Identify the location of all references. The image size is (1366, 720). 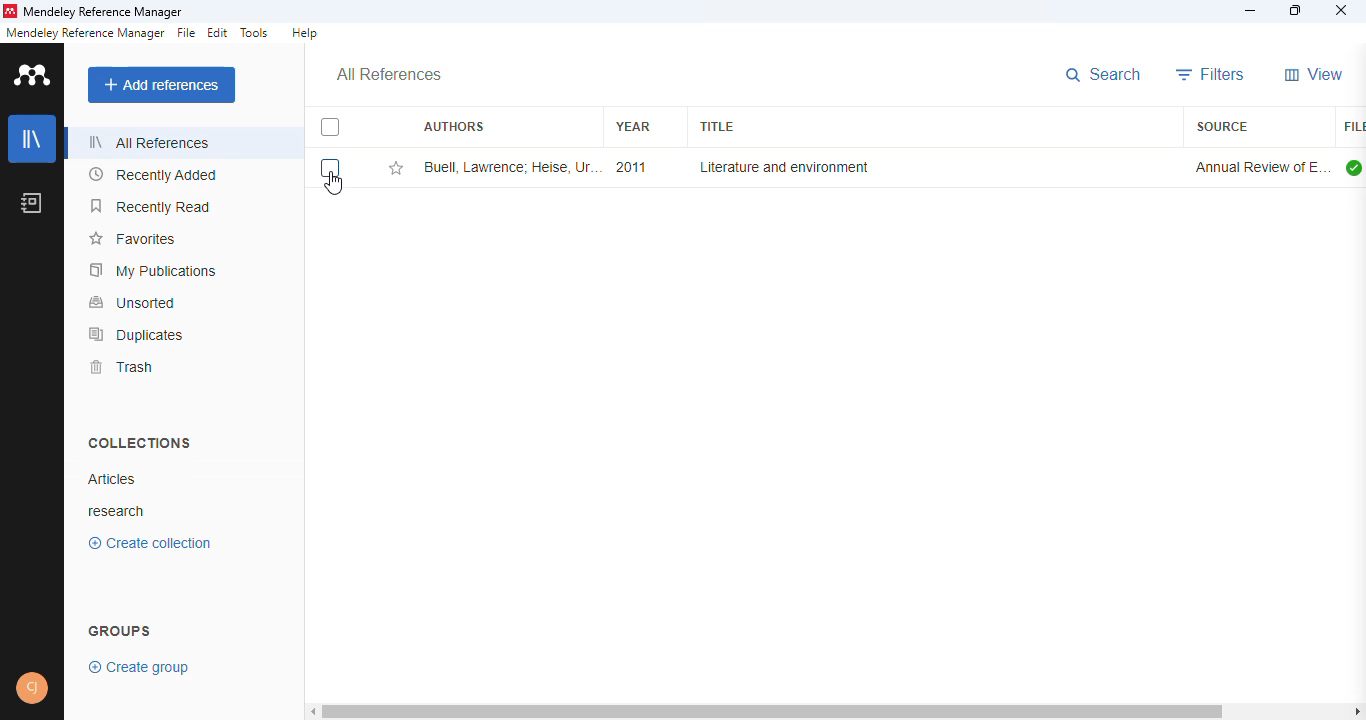
(150, 142).